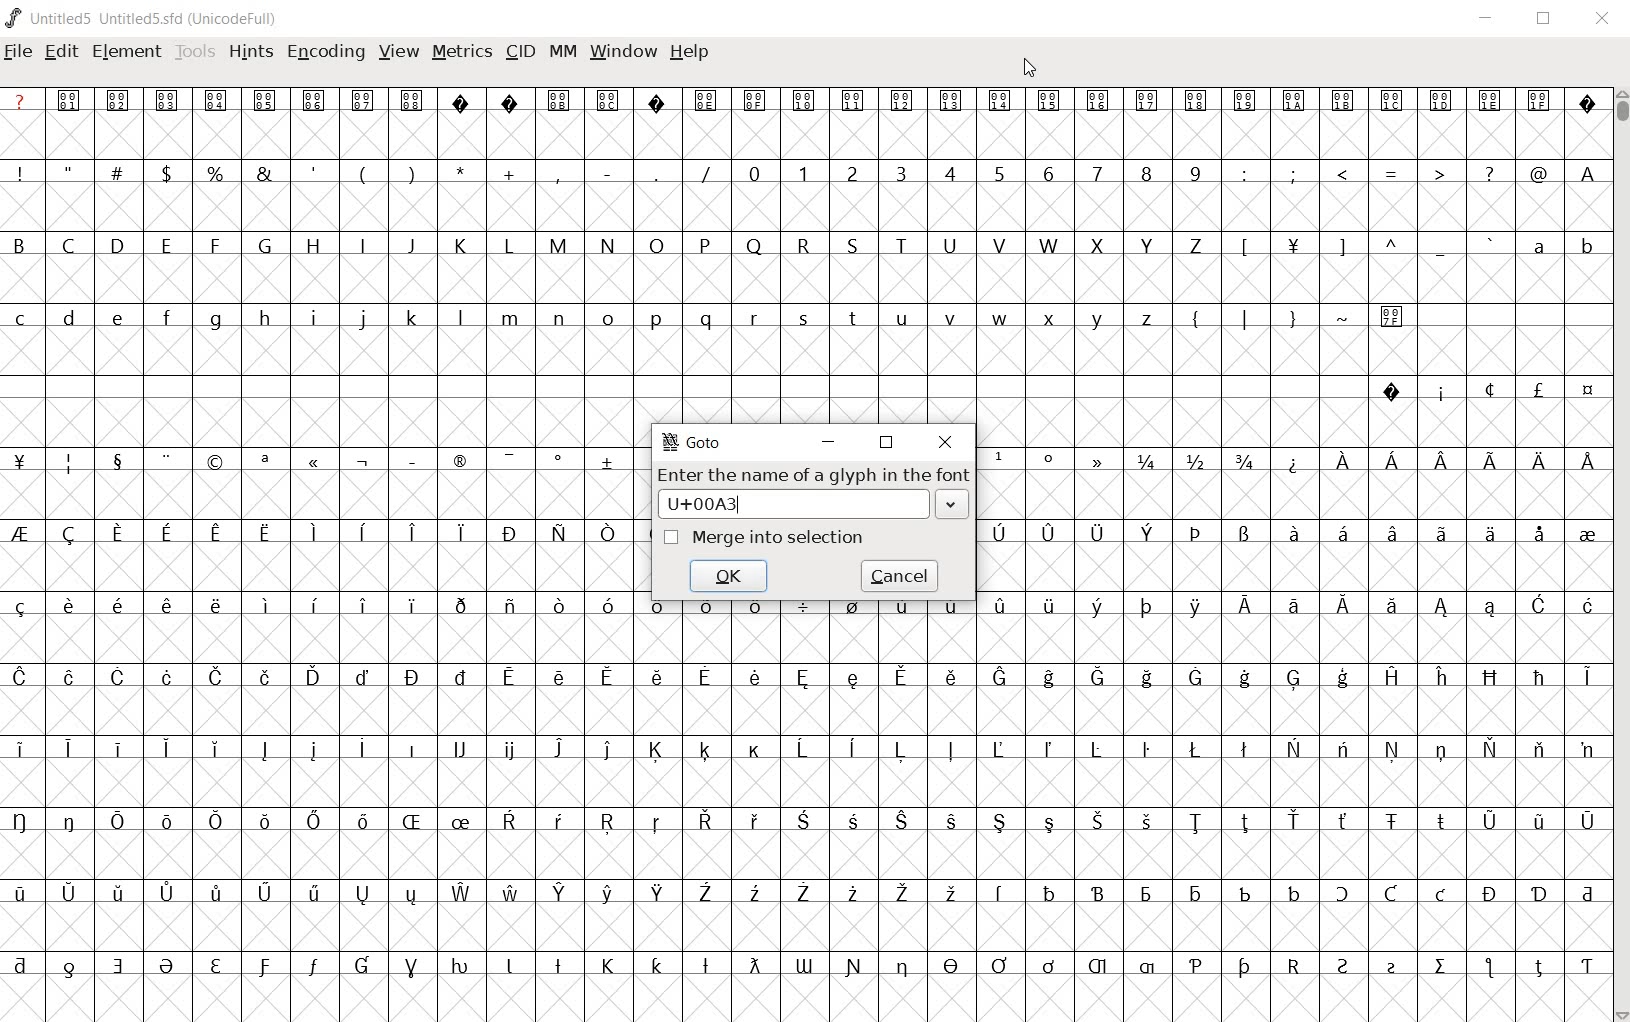  What do you see at coordinates (411, 822) in the screenshot?
I see `Symbol` at bounding box center [411, 822].